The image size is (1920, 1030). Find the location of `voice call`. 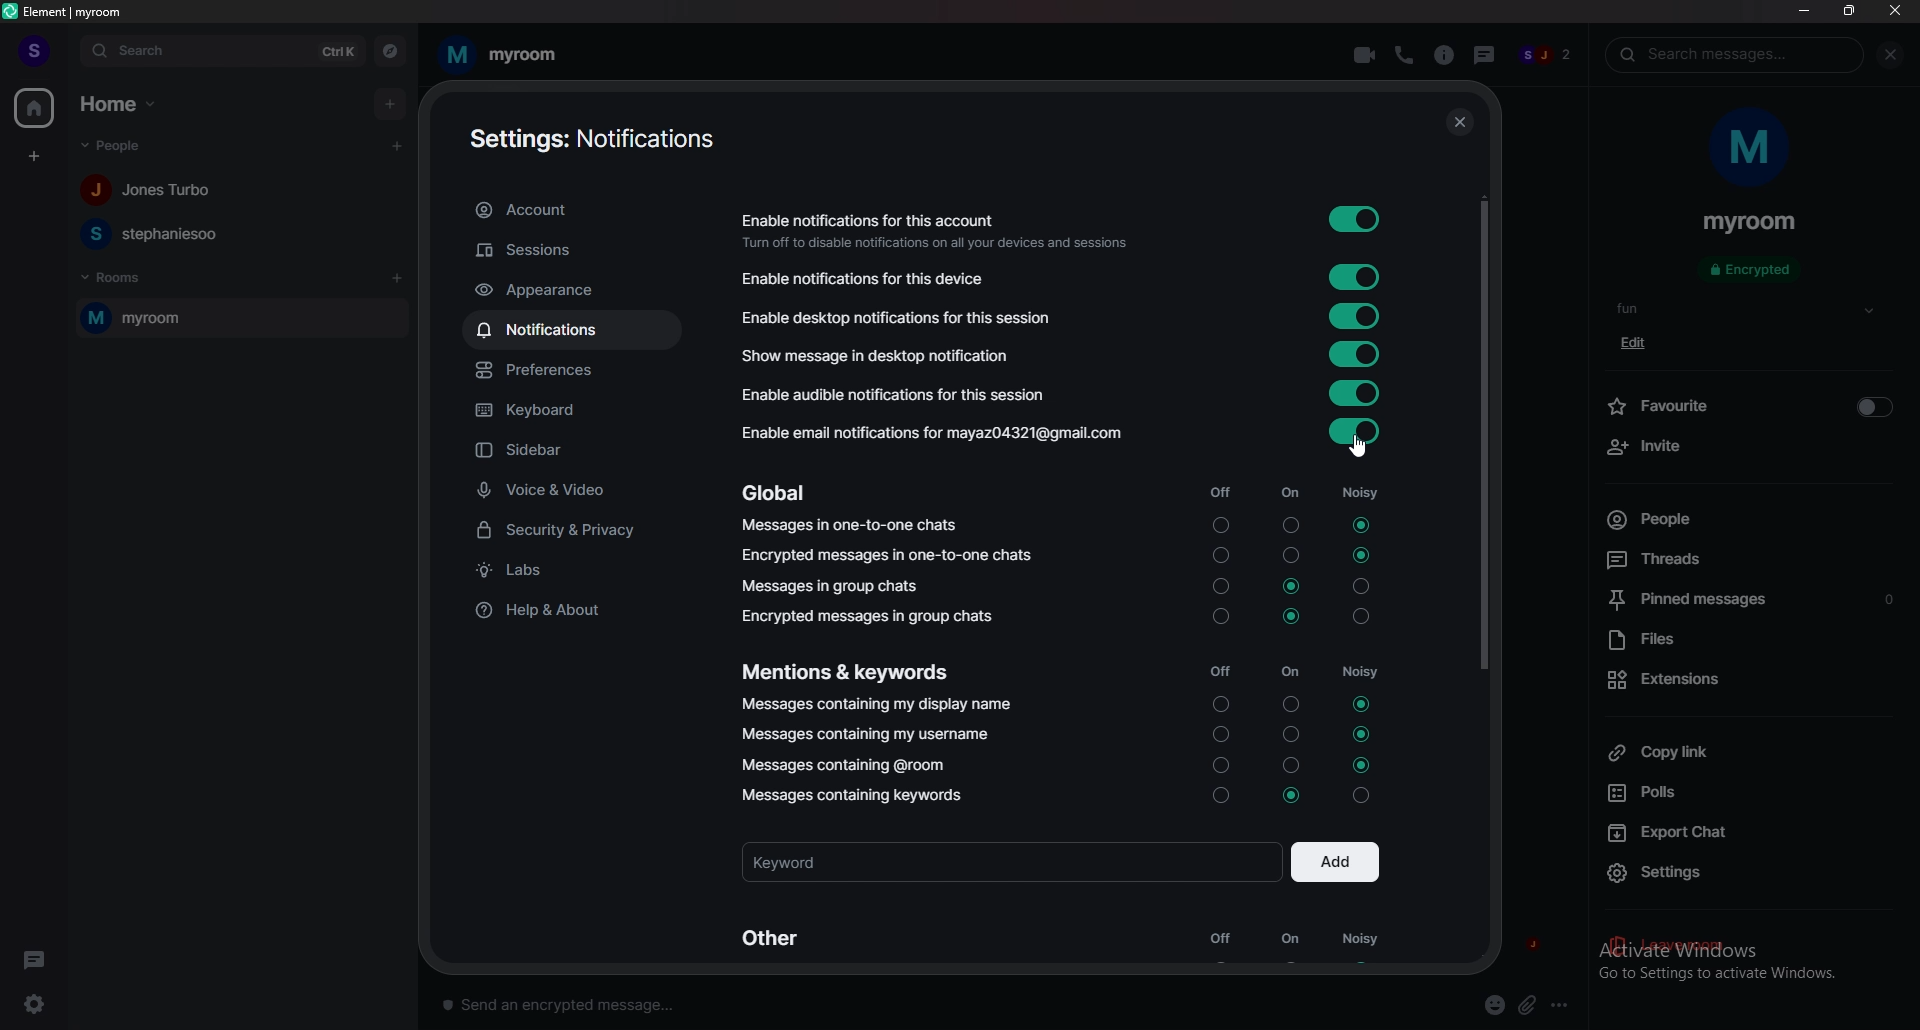

voice call is located at coordinates (1403, 55).